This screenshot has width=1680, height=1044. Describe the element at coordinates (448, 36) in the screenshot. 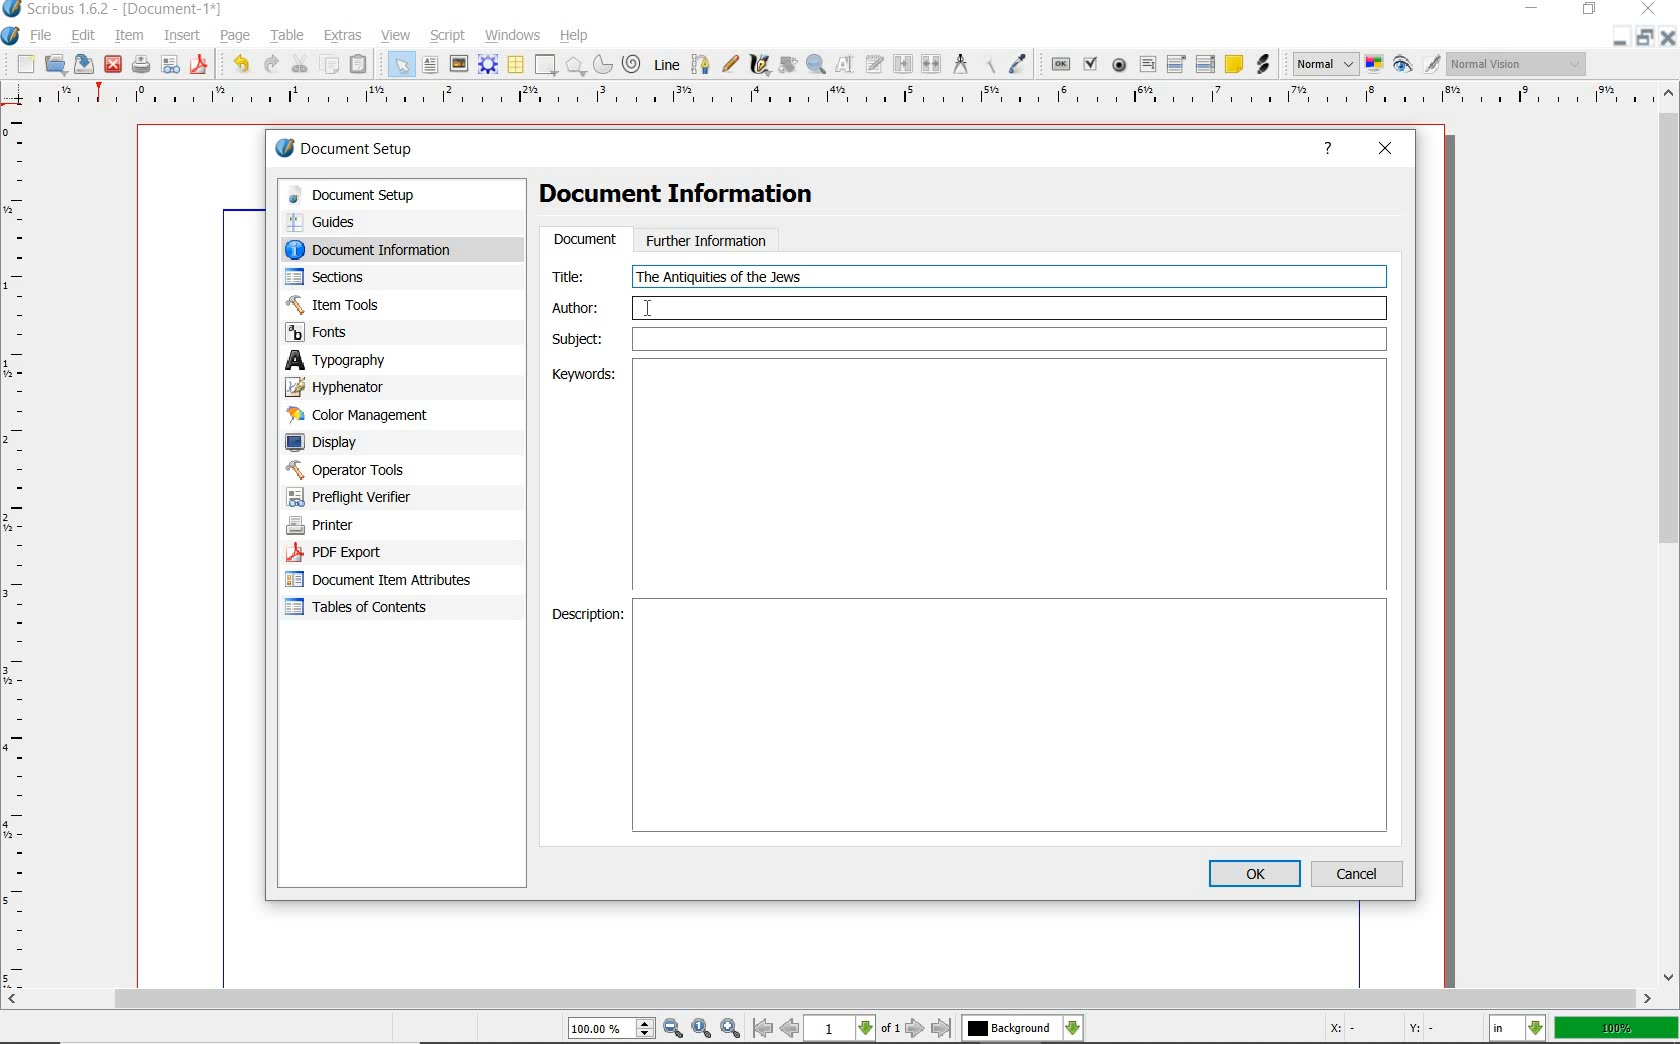

I see `script` at that location.